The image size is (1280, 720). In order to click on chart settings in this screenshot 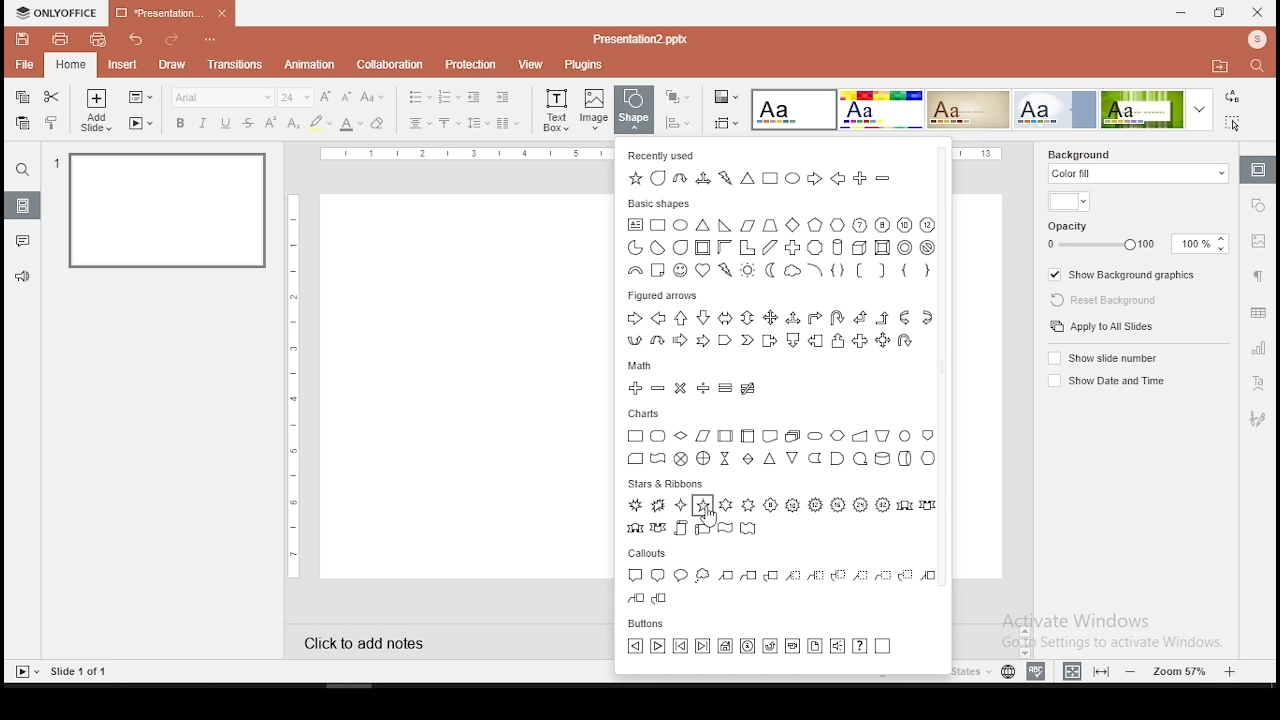, I will do `click(1256, 347)`.